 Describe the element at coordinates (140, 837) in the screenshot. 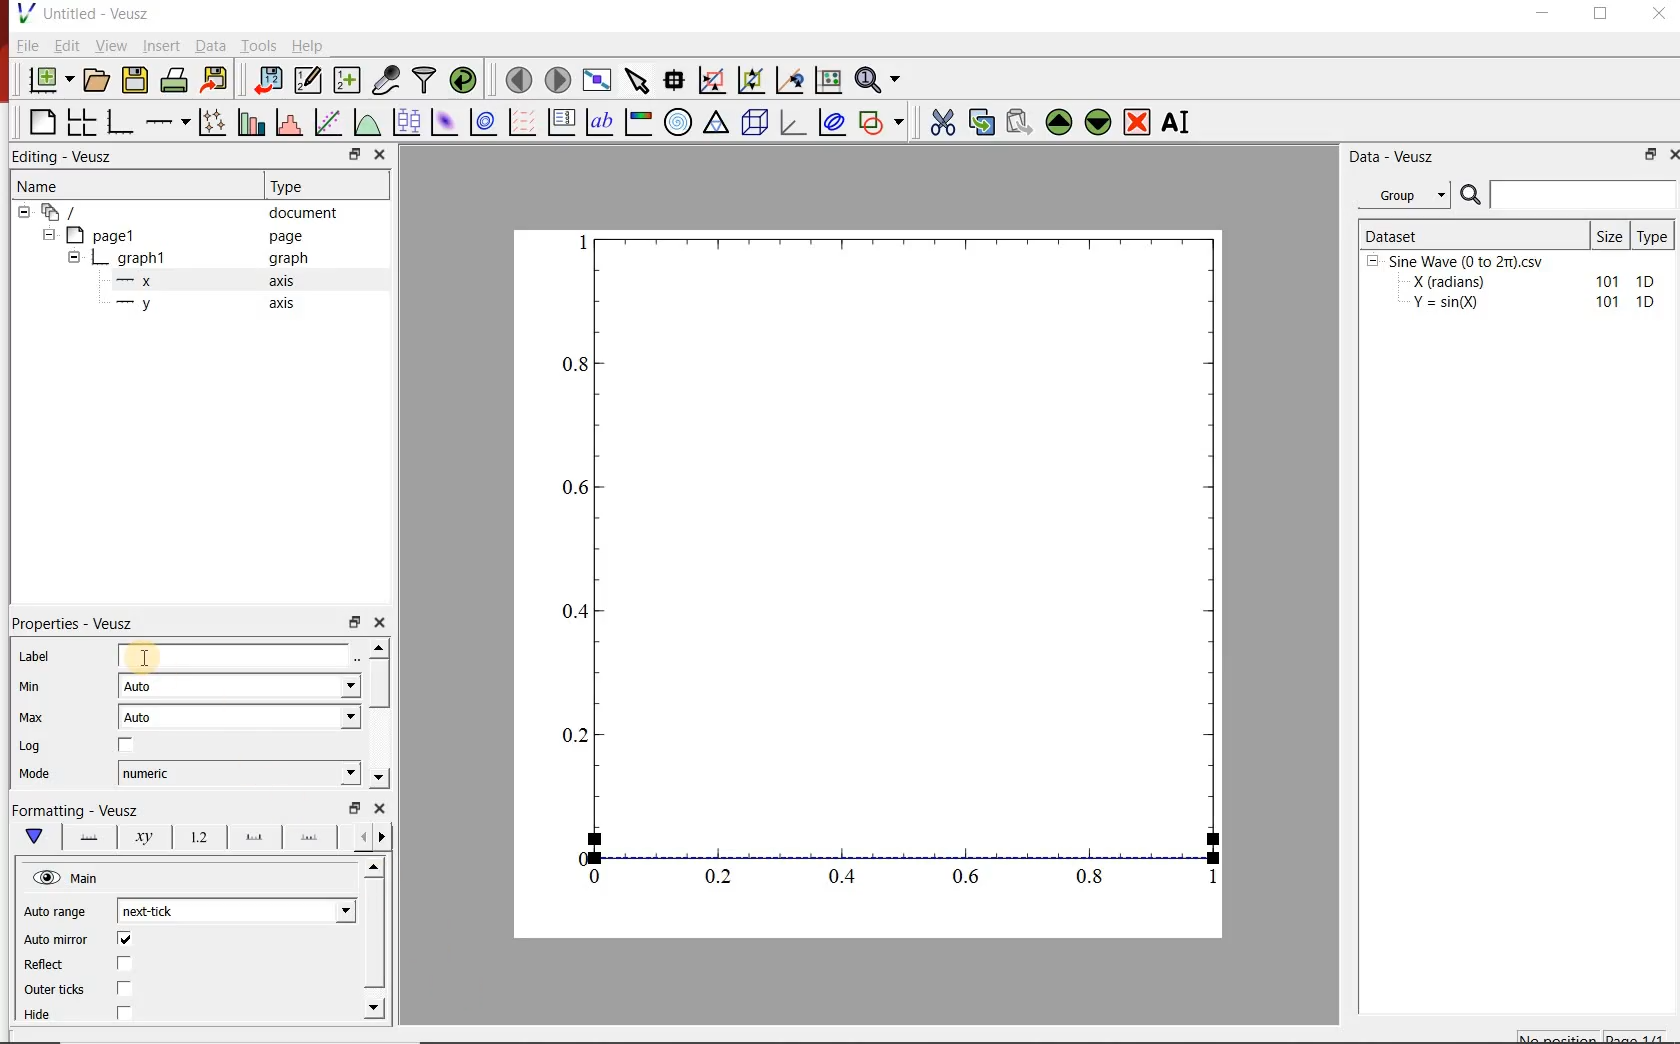

I see `xy` at that location.